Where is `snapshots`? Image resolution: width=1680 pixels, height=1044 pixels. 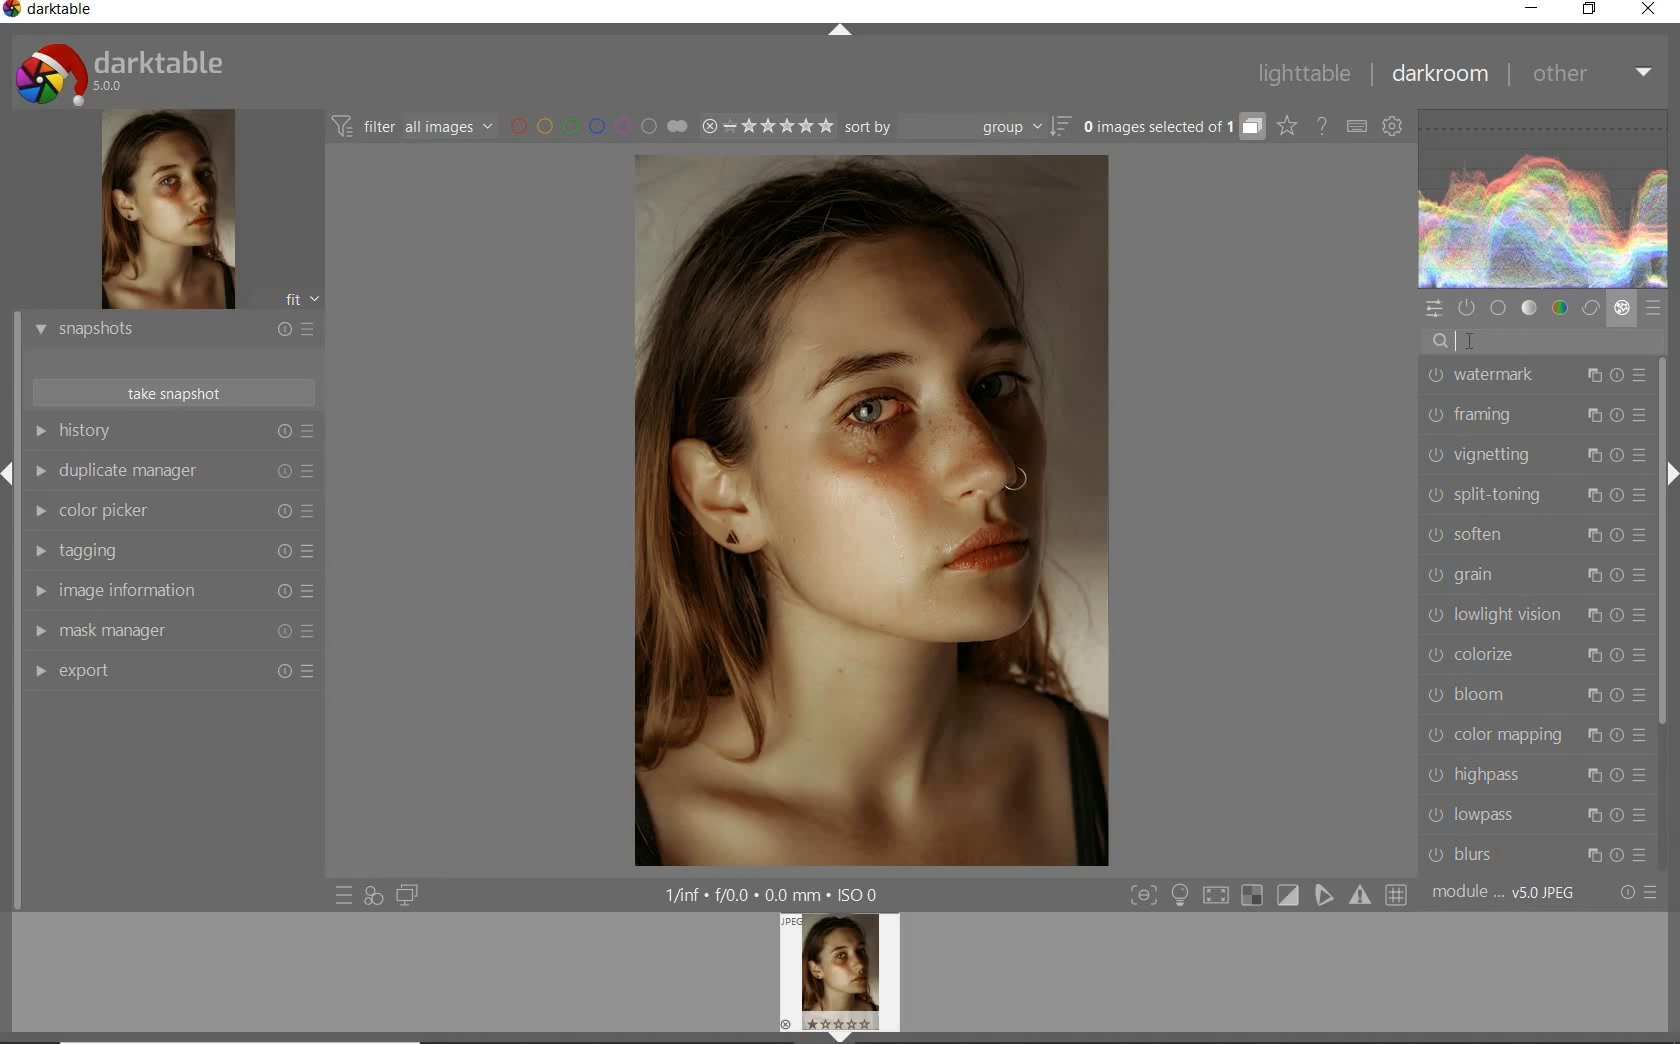 snapshots is located at coordinates (171, 330).